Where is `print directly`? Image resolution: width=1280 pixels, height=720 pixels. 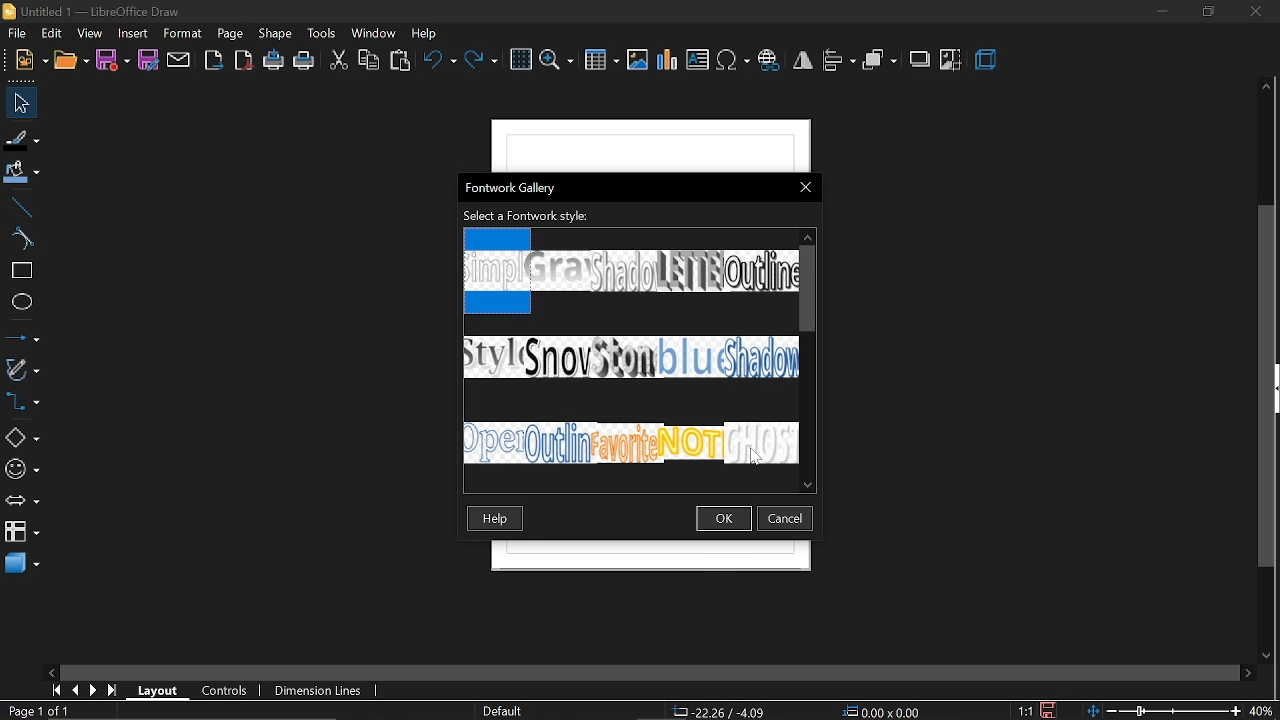 print directly is located at coordinates (272, 61).